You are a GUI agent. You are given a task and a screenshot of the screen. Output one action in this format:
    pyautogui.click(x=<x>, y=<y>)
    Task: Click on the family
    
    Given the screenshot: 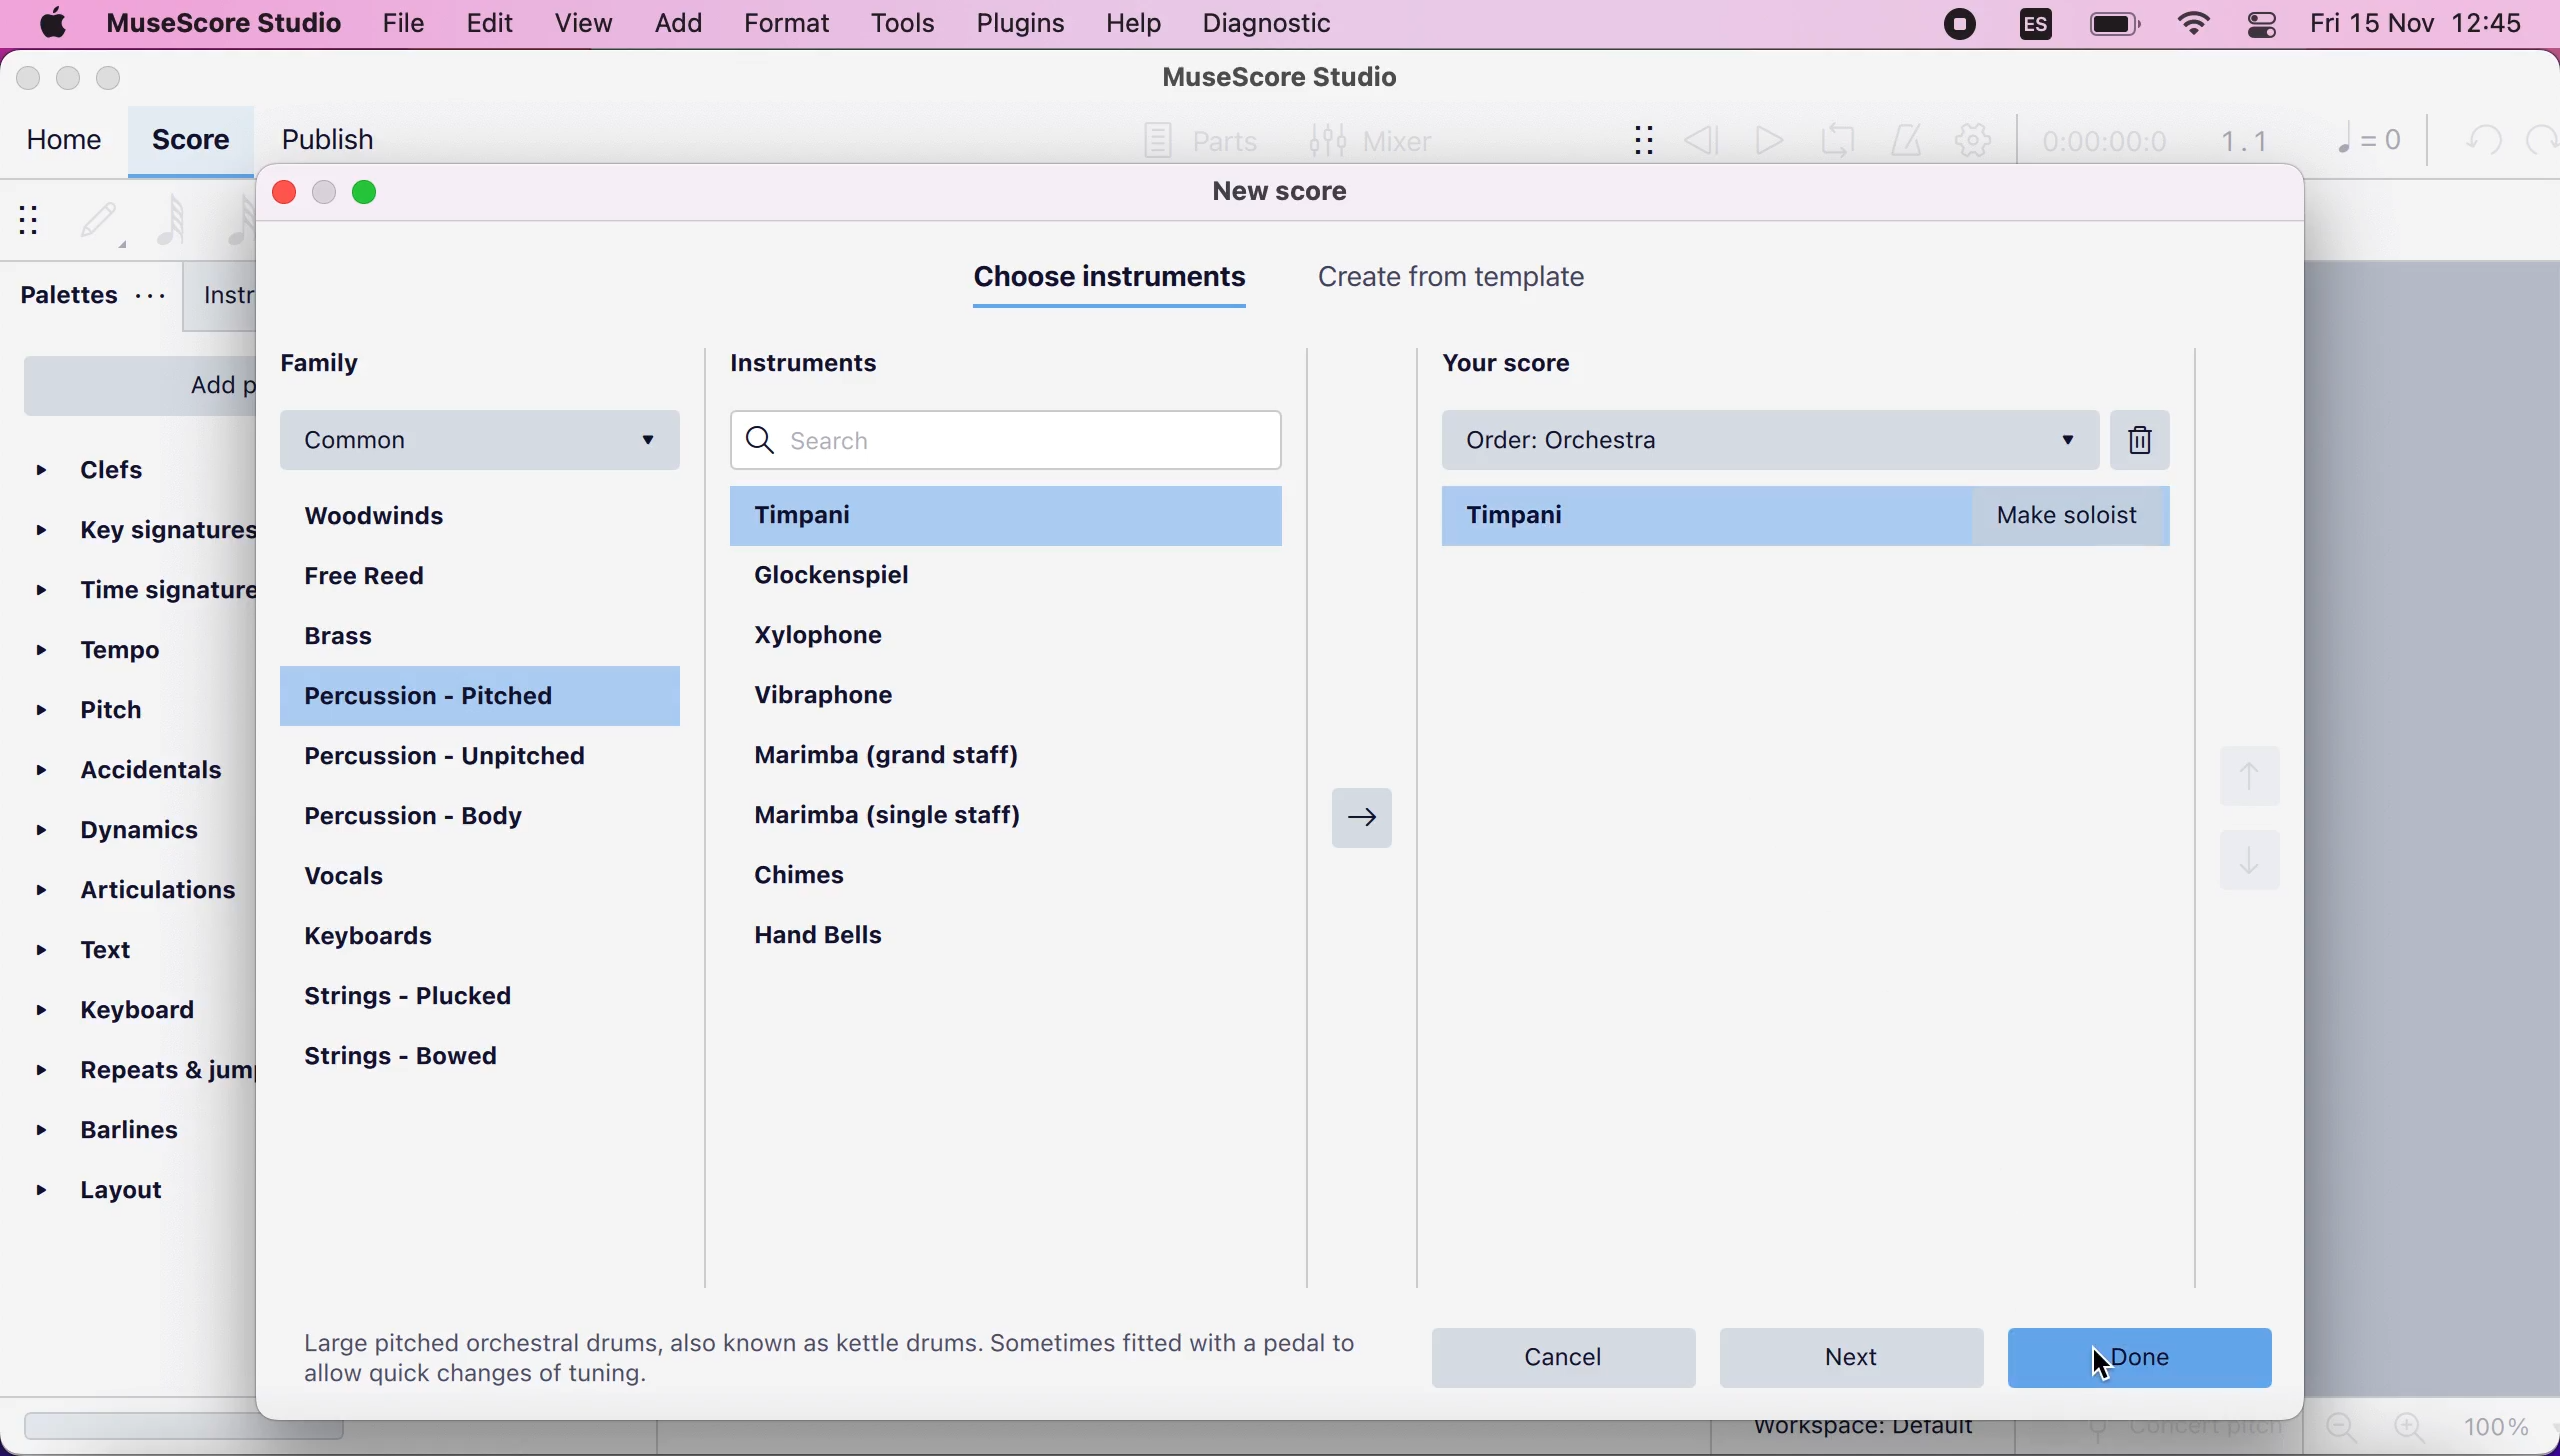 What is the action you would take?
    pyautogui.click(x=358, y=365)
    